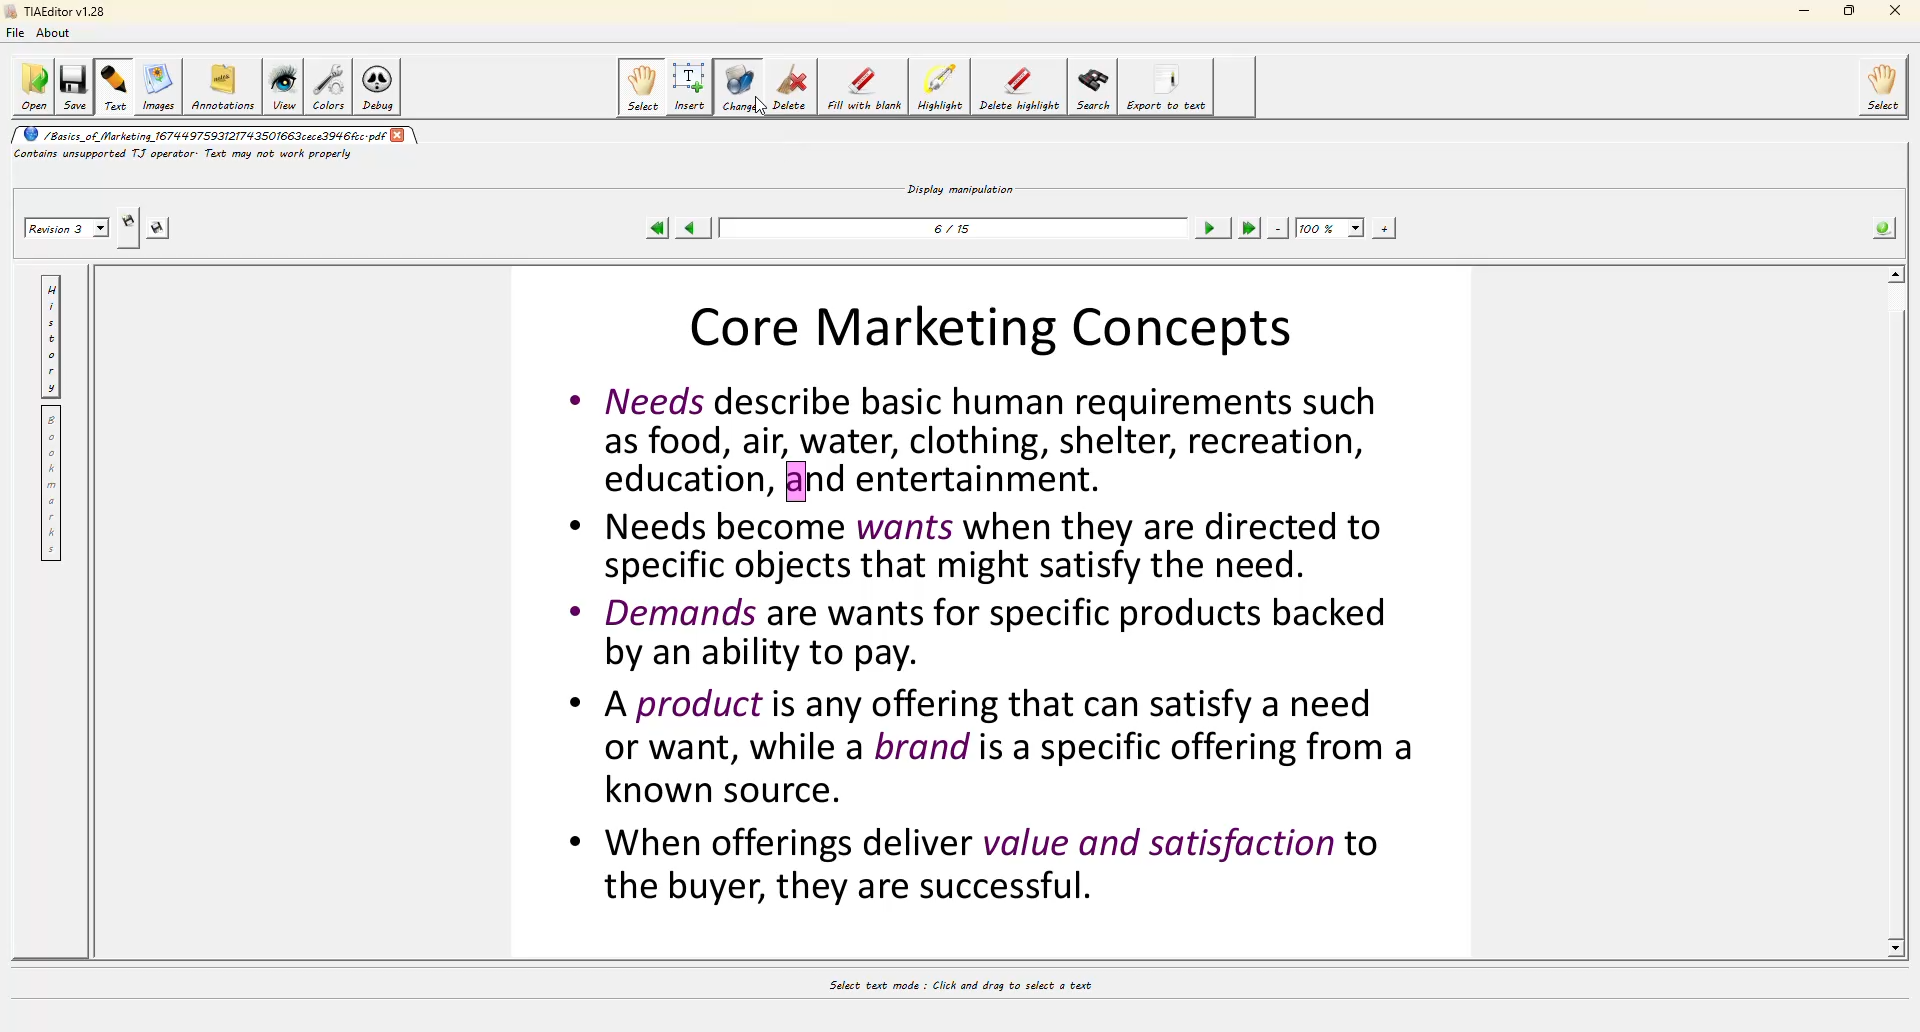 The image size is (1920, 1032). I want to click on minimize, so click(1803, 11).